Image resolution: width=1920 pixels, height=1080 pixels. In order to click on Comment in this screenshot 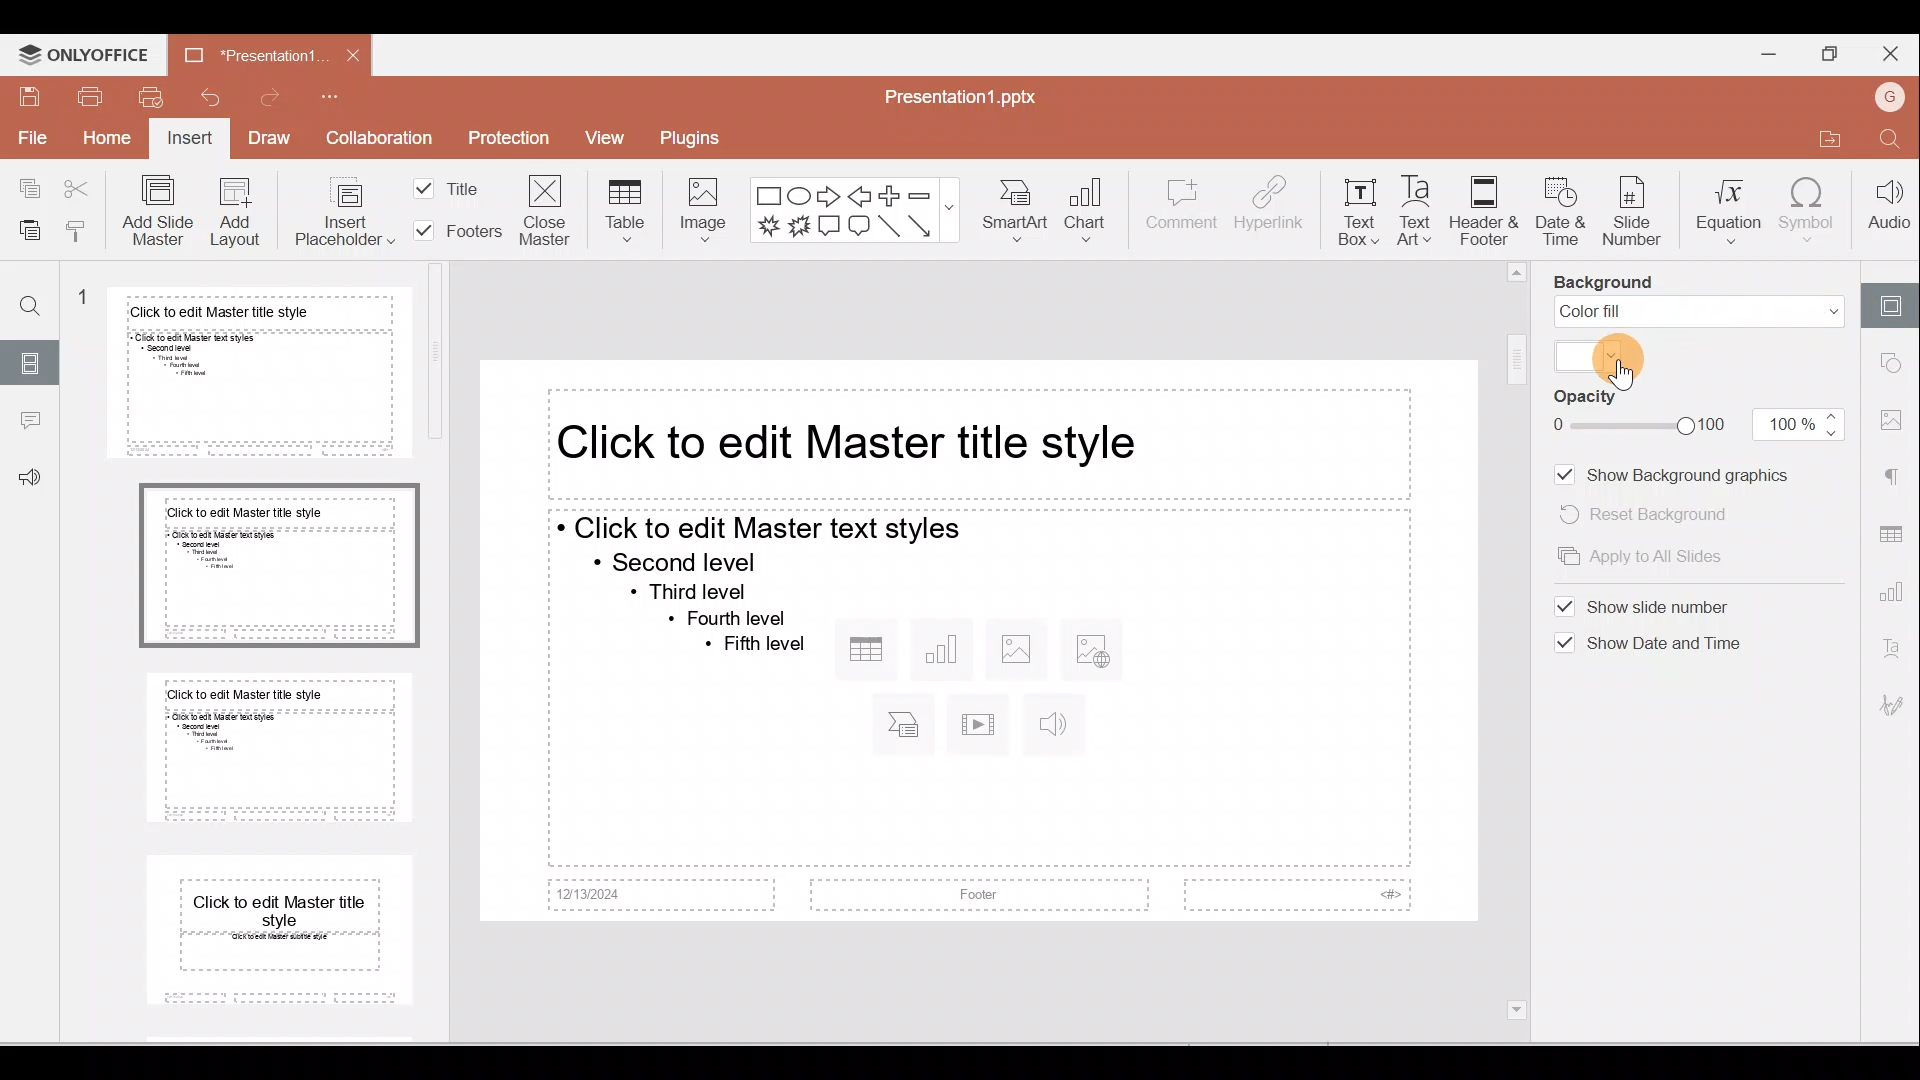, I will do `click(1181, 210)`.